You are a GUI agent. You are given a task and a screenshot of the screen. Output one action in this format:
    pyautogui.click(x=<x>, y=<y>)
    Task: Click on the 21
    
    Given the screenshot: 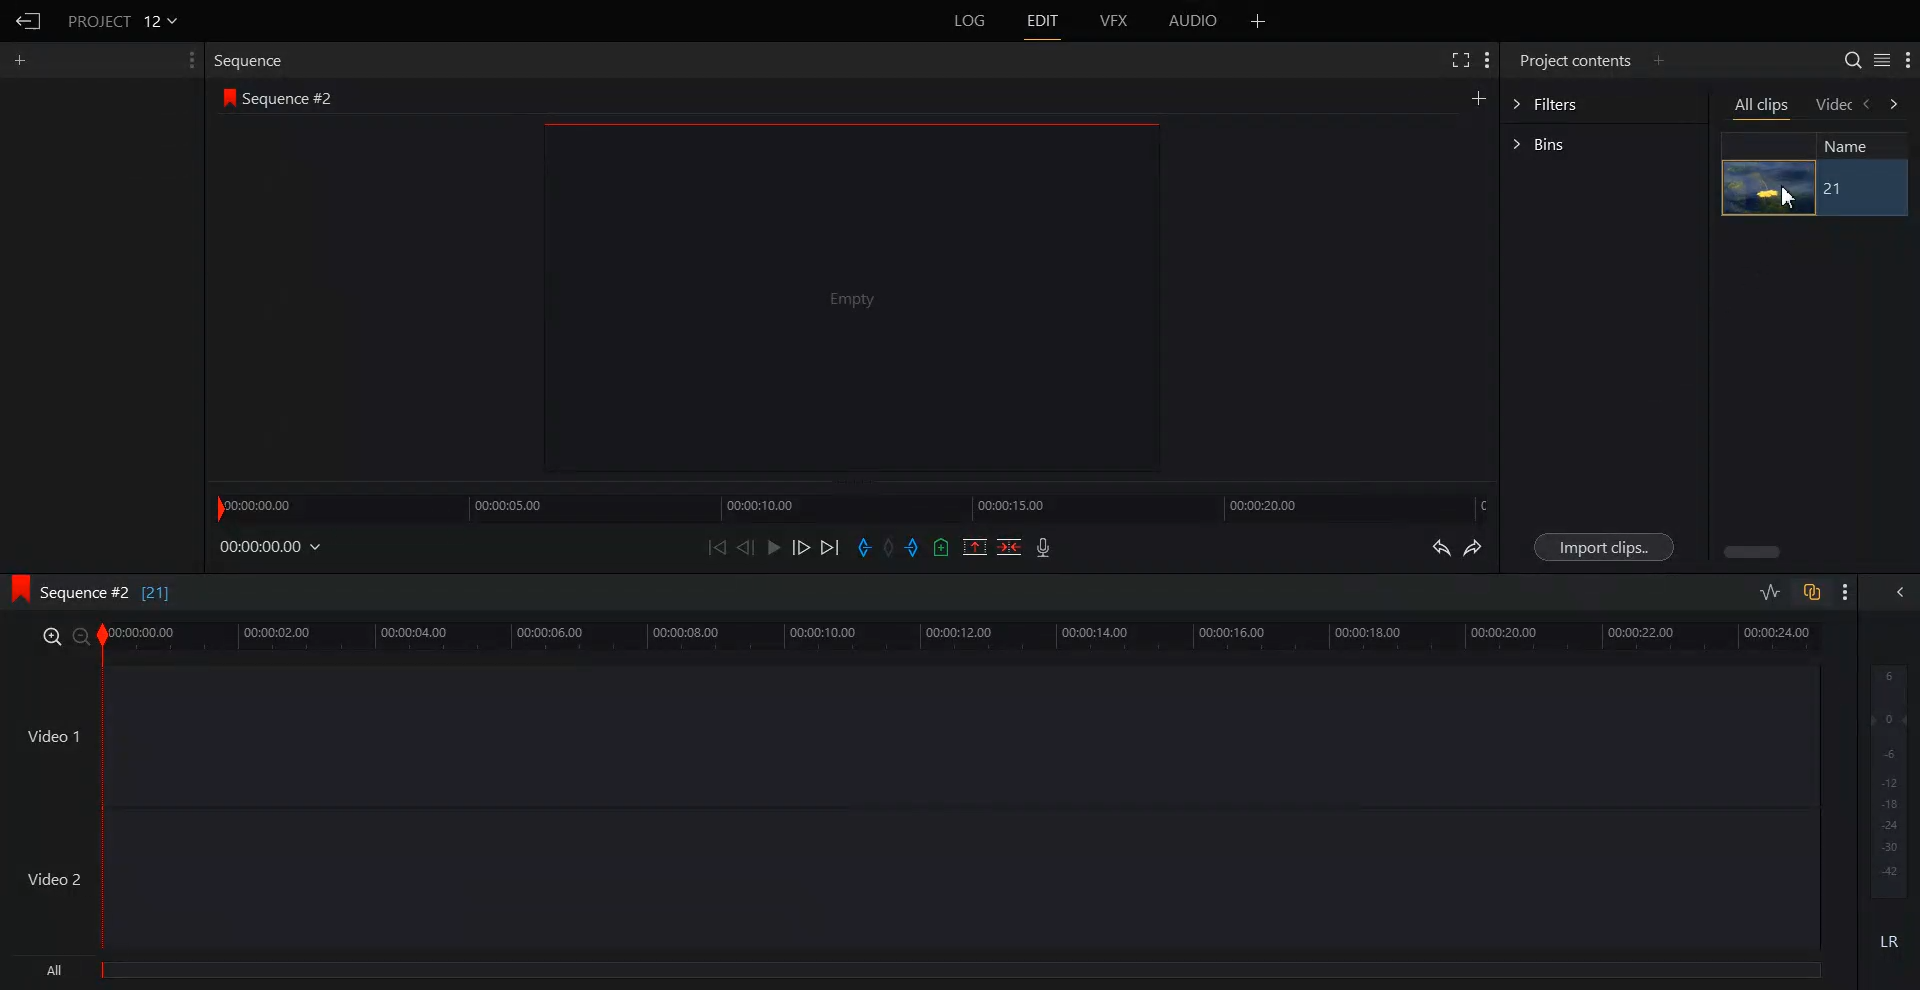 What is the action you would take?
    pyautogui.click(x=1836, y=189)
    